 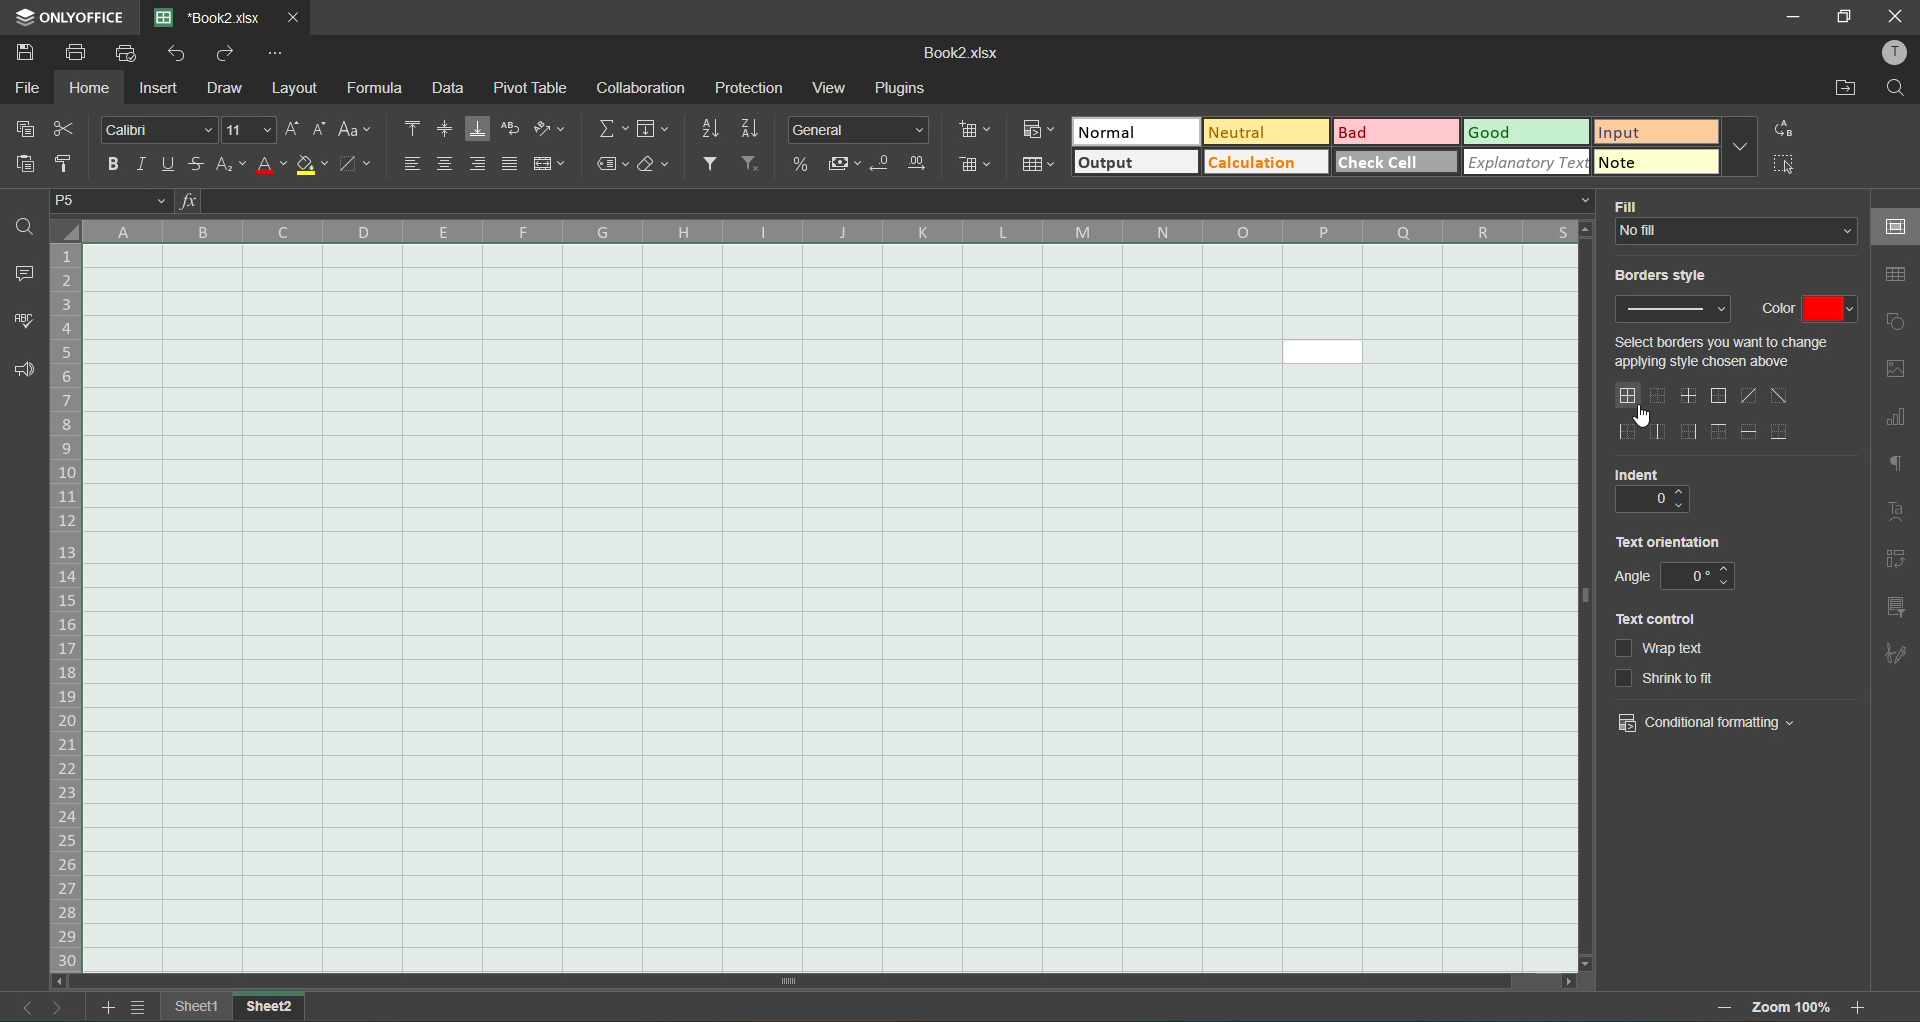 I want to click on row numbers, so click(x=71, y=609).